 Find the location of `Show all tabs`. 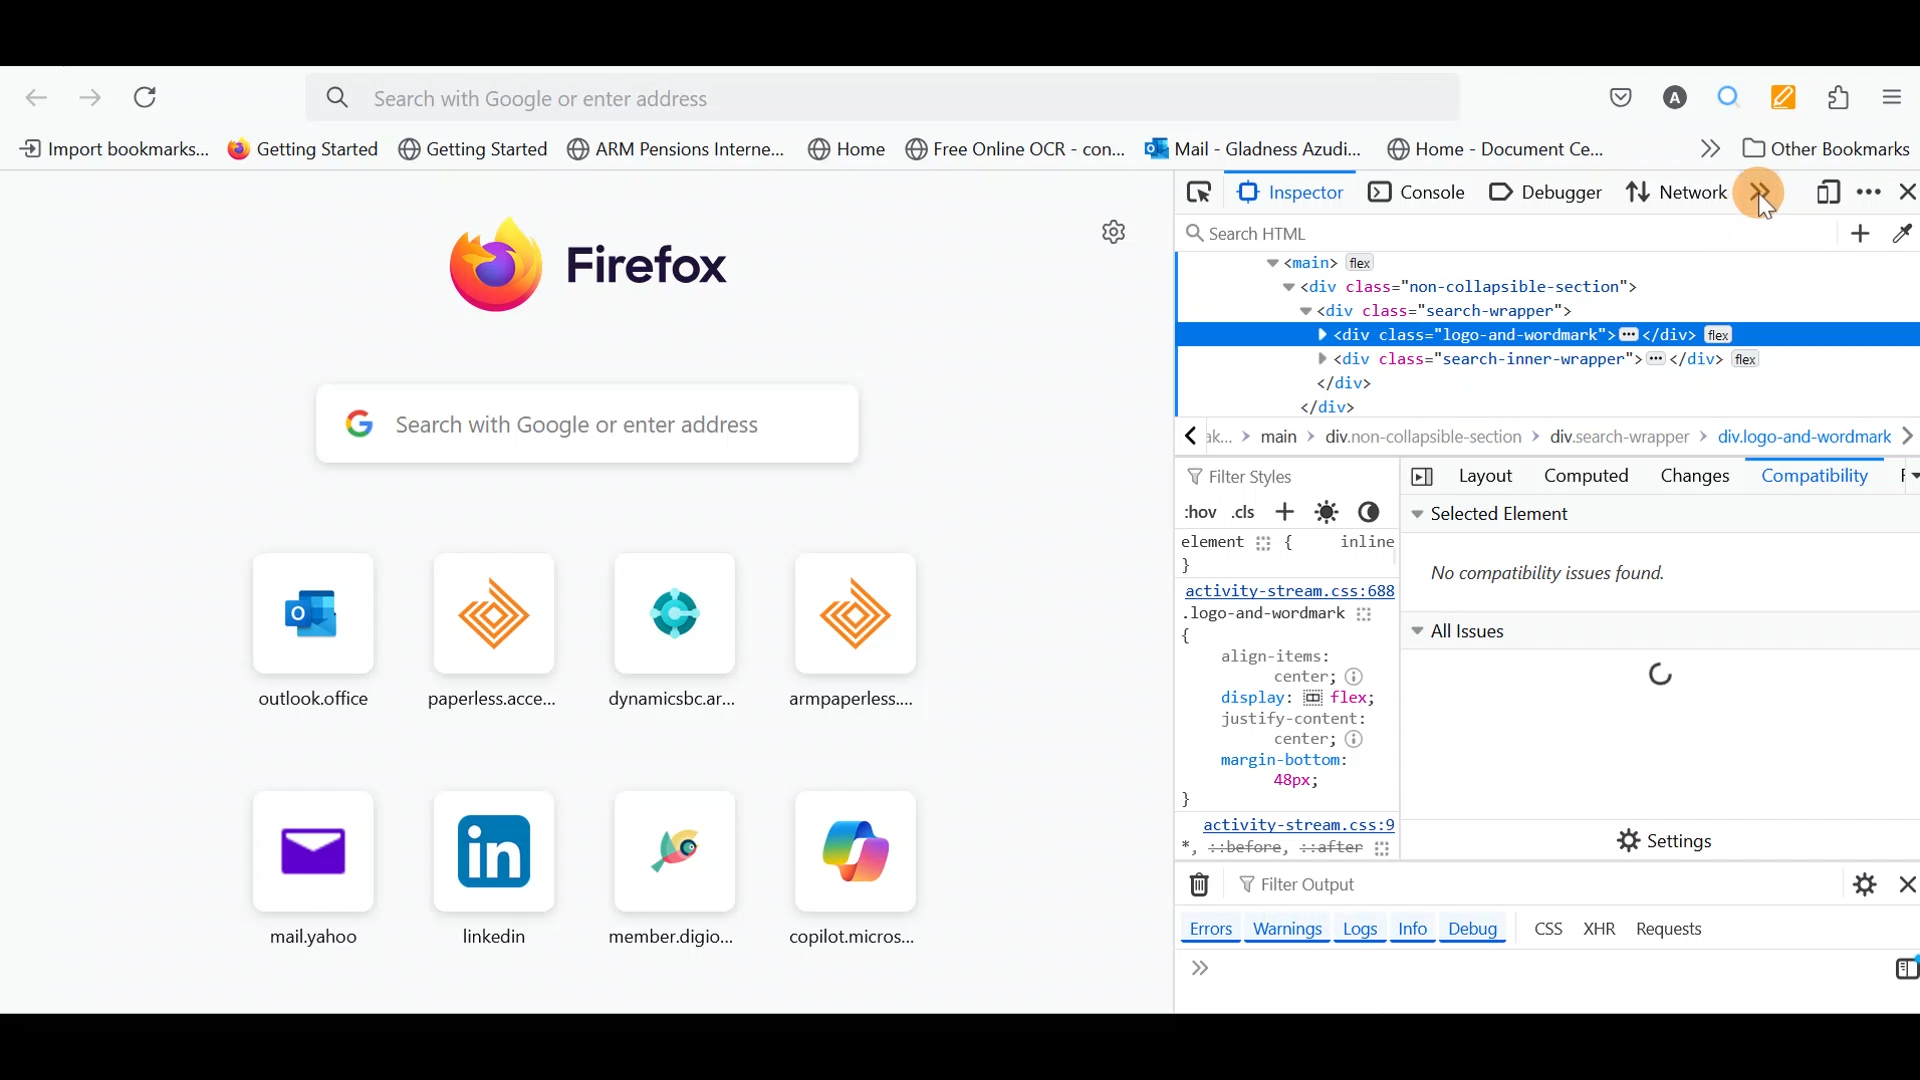

Show all tabs is located at coordinates (1902, 477).